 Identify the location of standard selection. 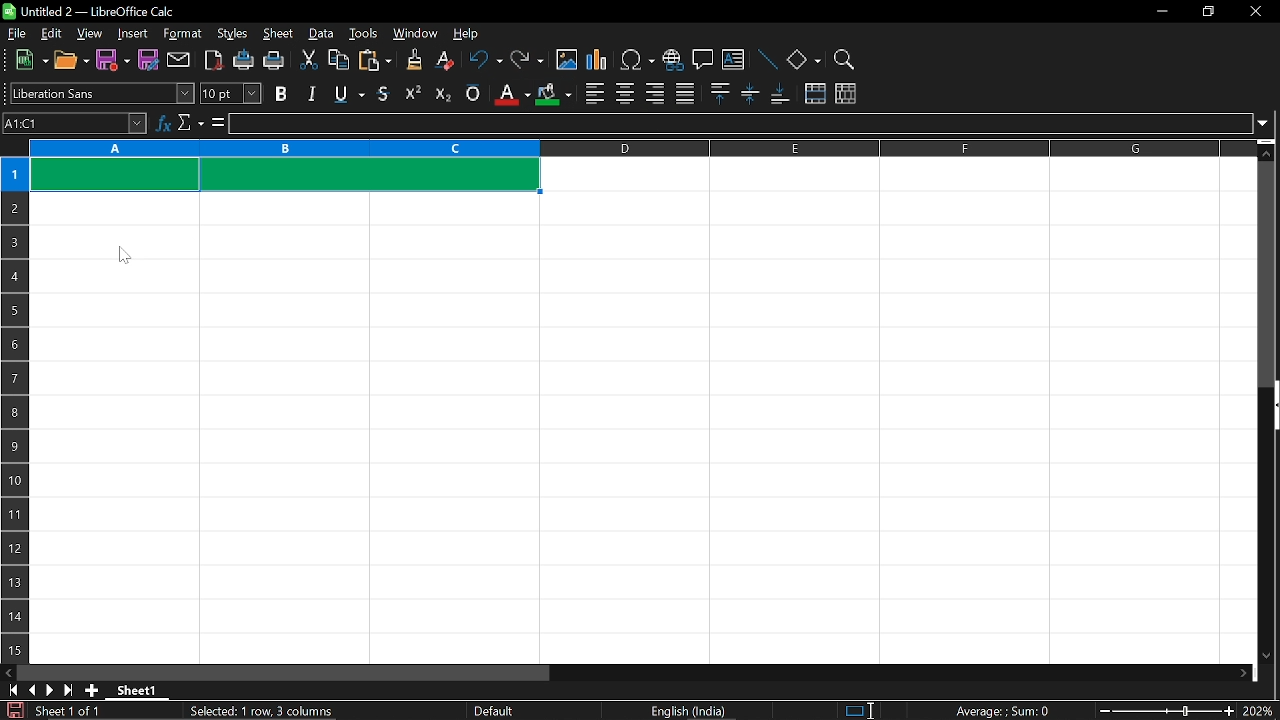
(860, 711).